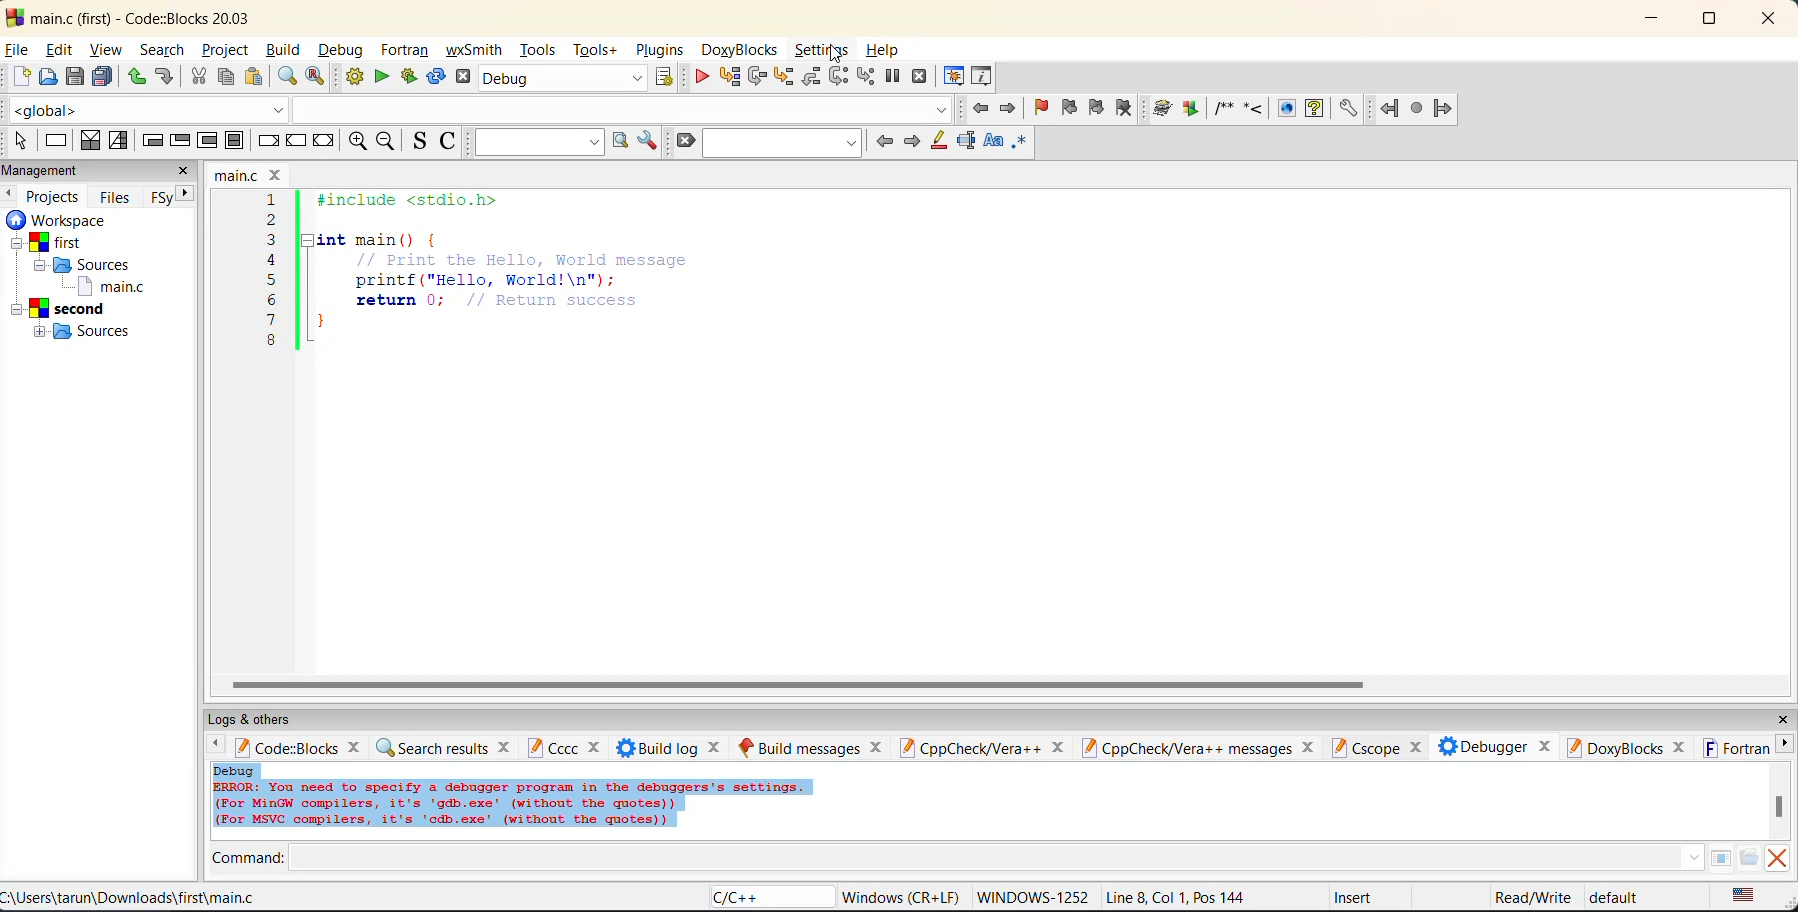  I want to click on class, so click(622, 107).